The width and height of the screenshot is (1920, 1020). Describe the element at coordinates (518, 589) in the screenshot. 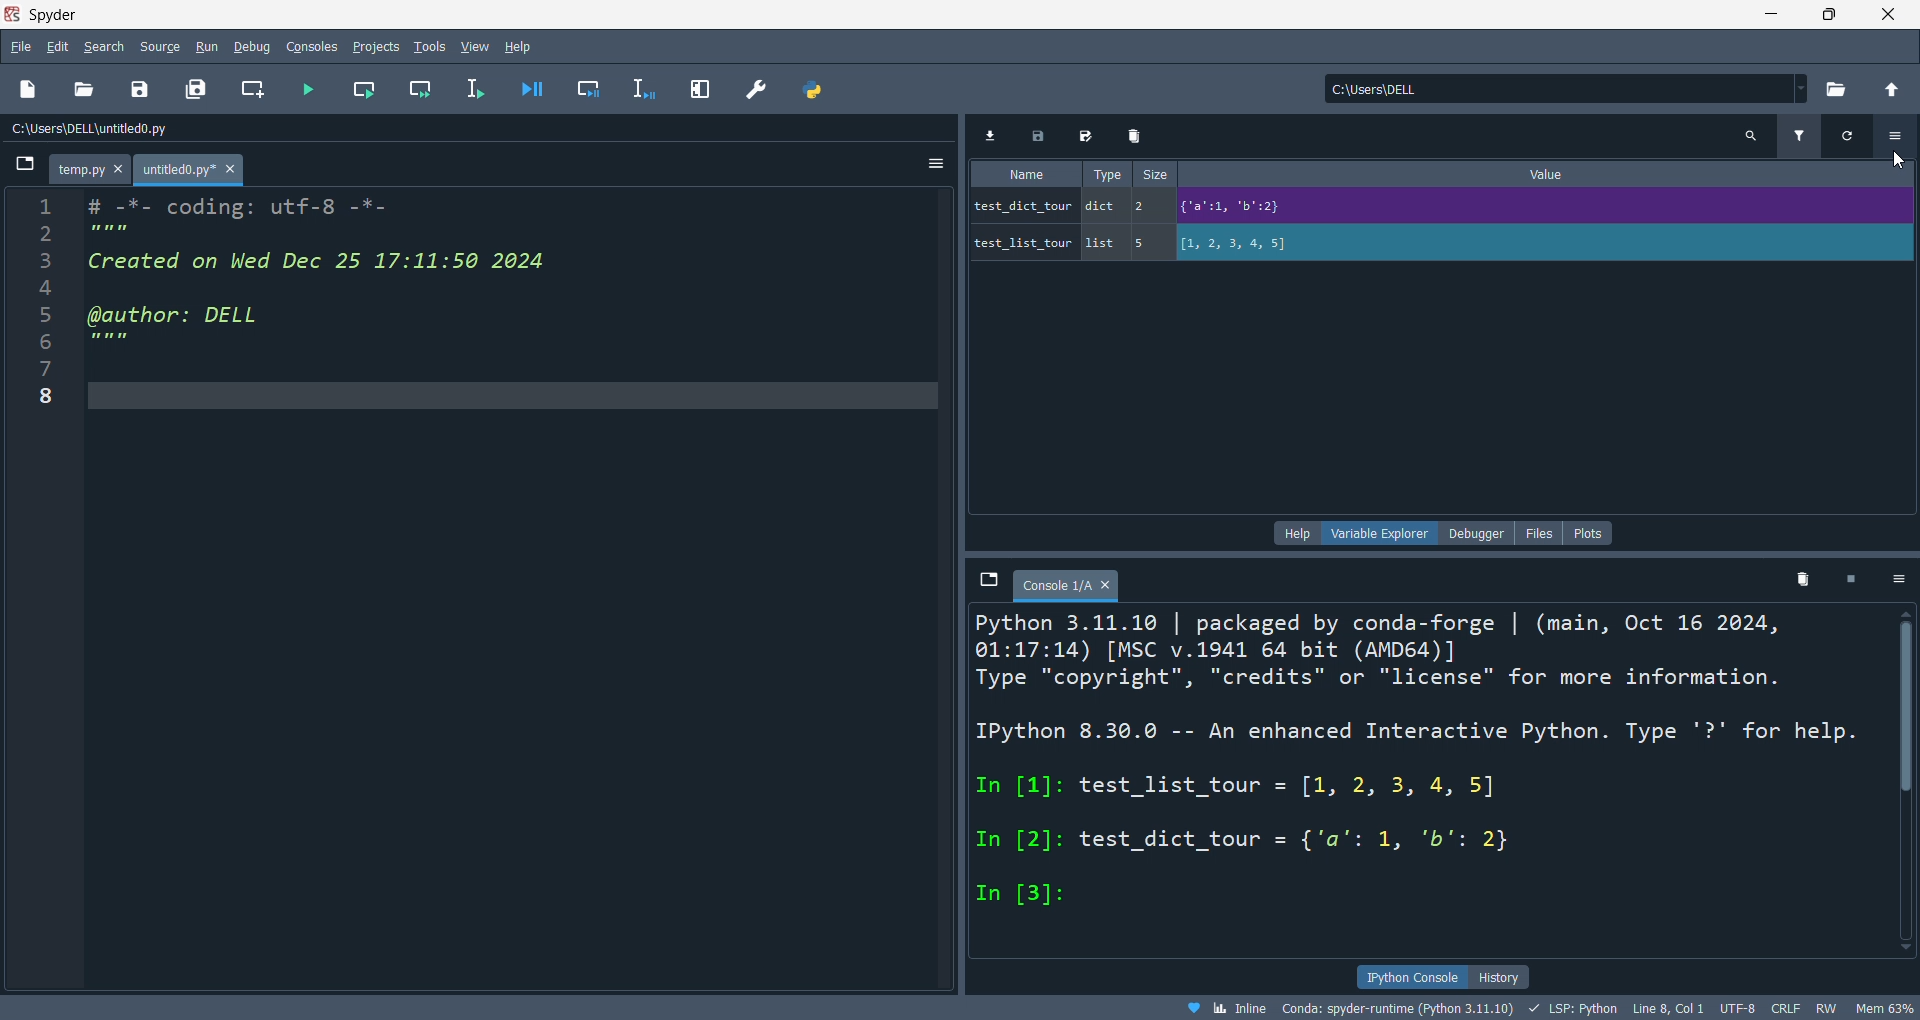

I see `editor pane` at that location.